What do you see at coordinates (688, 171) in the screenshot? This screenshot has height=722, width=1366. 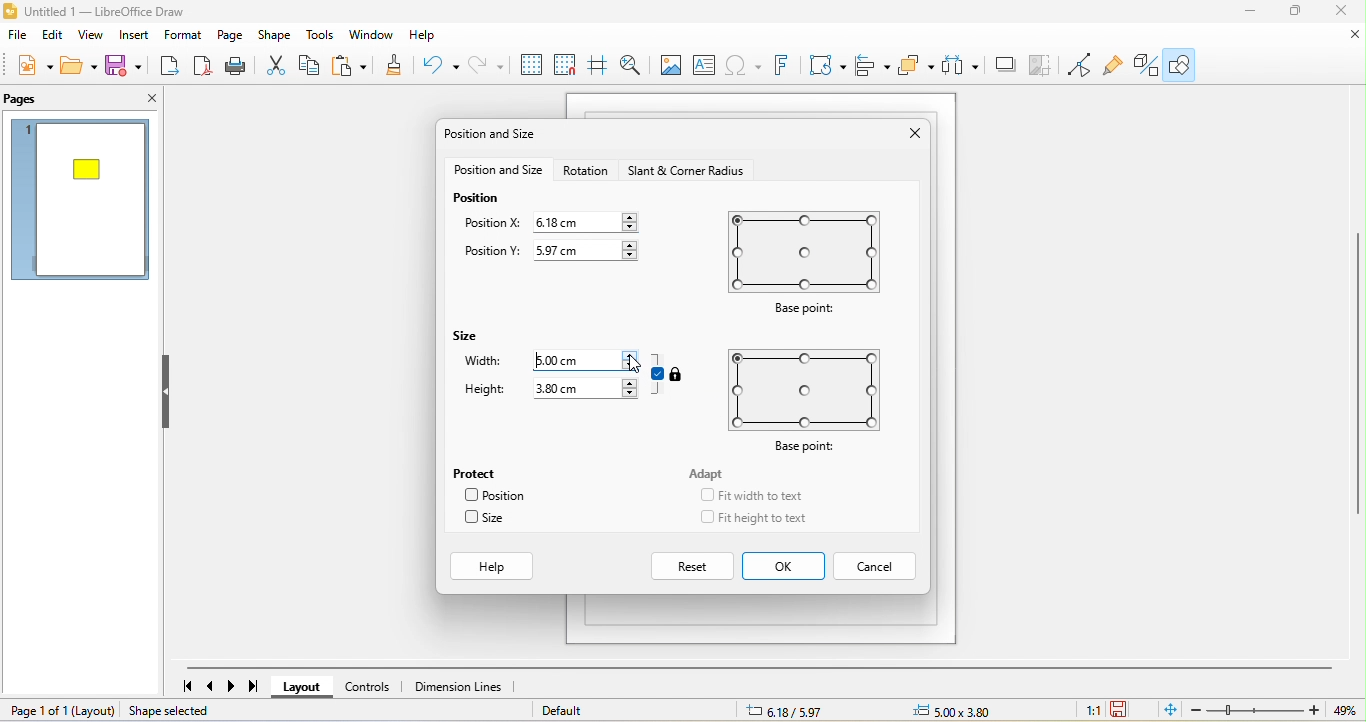 I see `start and corner radious` at bounding box center [688, 171].